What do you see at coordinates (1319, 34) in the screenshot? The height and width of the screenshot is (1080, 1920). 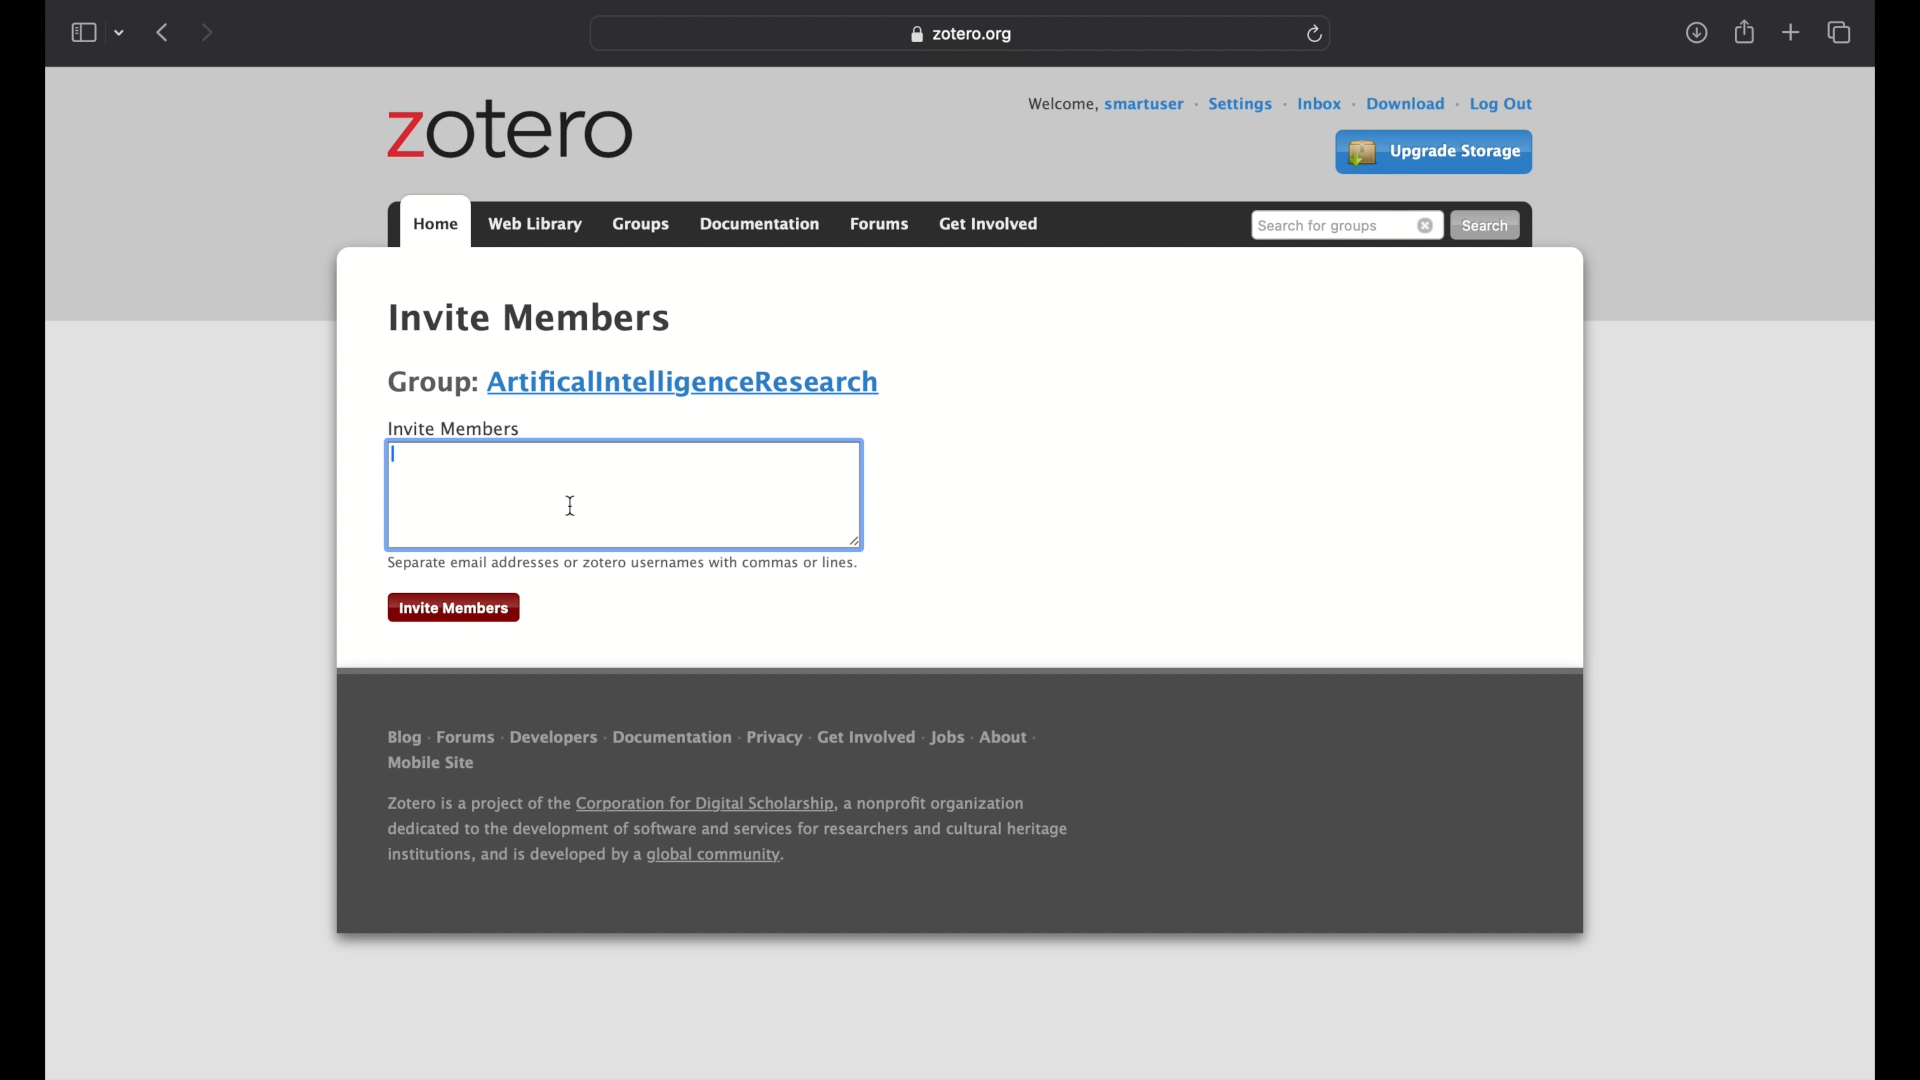 I see `refresh` at bounding box center [1319, 34].